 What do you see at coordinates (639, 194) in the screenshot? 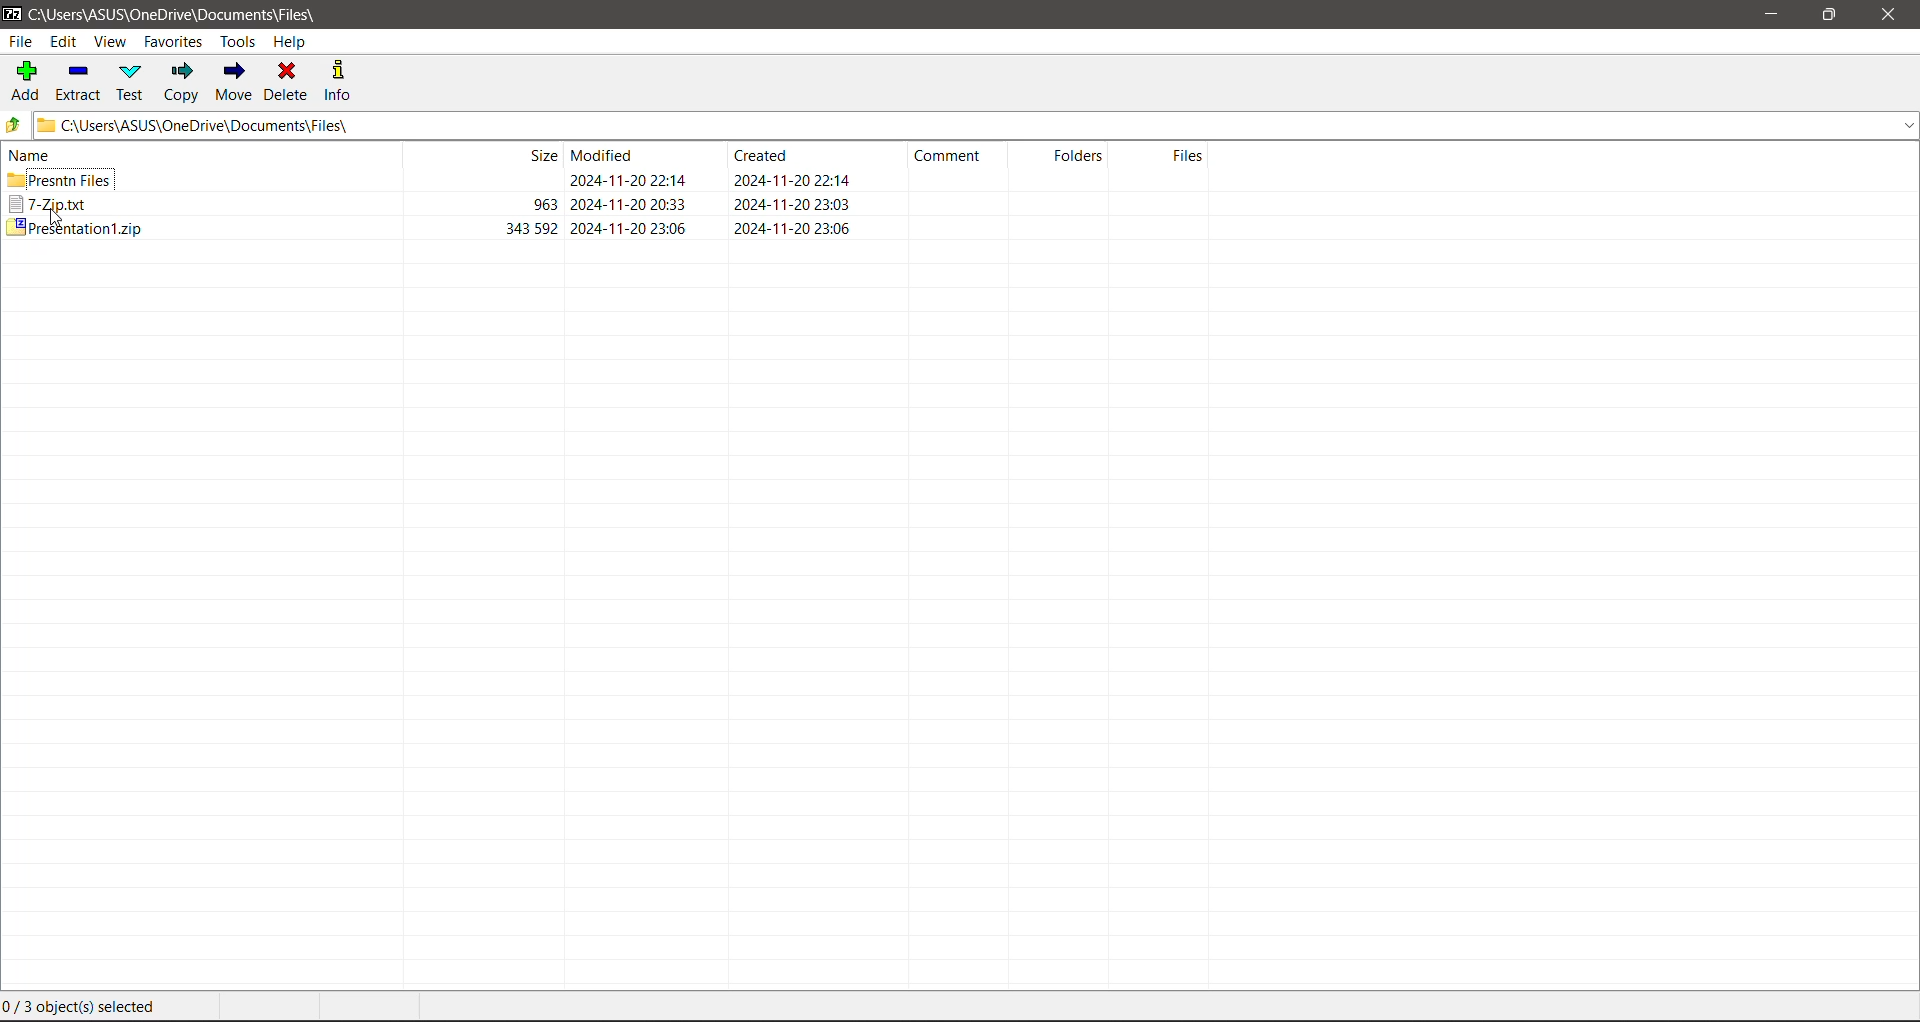
I see `Modified` at bounding box center [639, 194].